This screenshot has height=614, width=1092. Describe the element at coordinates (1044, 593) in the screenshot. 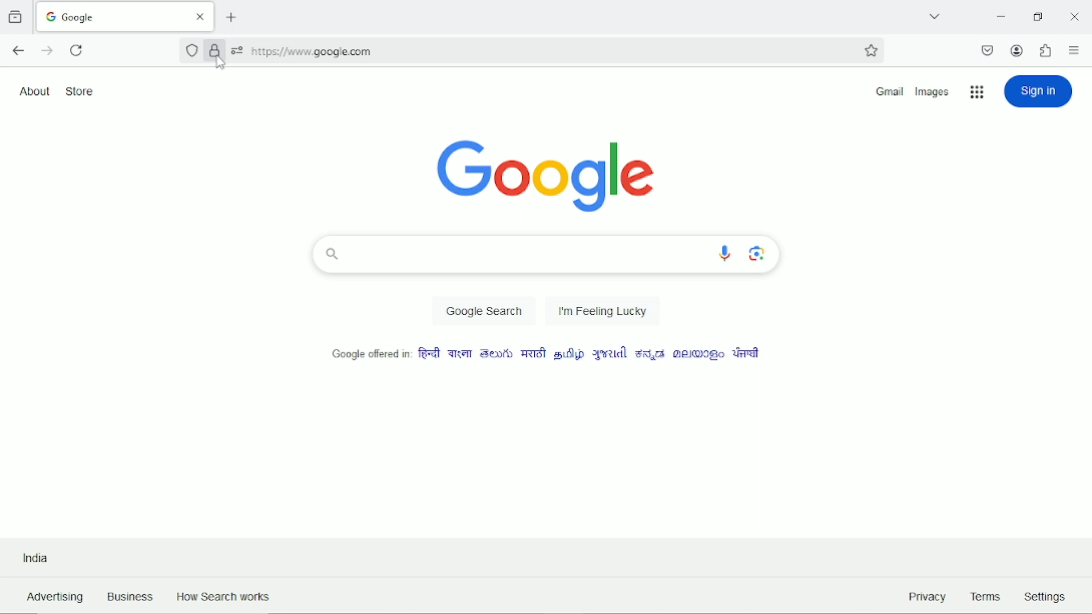

I see `Settings` at that location.